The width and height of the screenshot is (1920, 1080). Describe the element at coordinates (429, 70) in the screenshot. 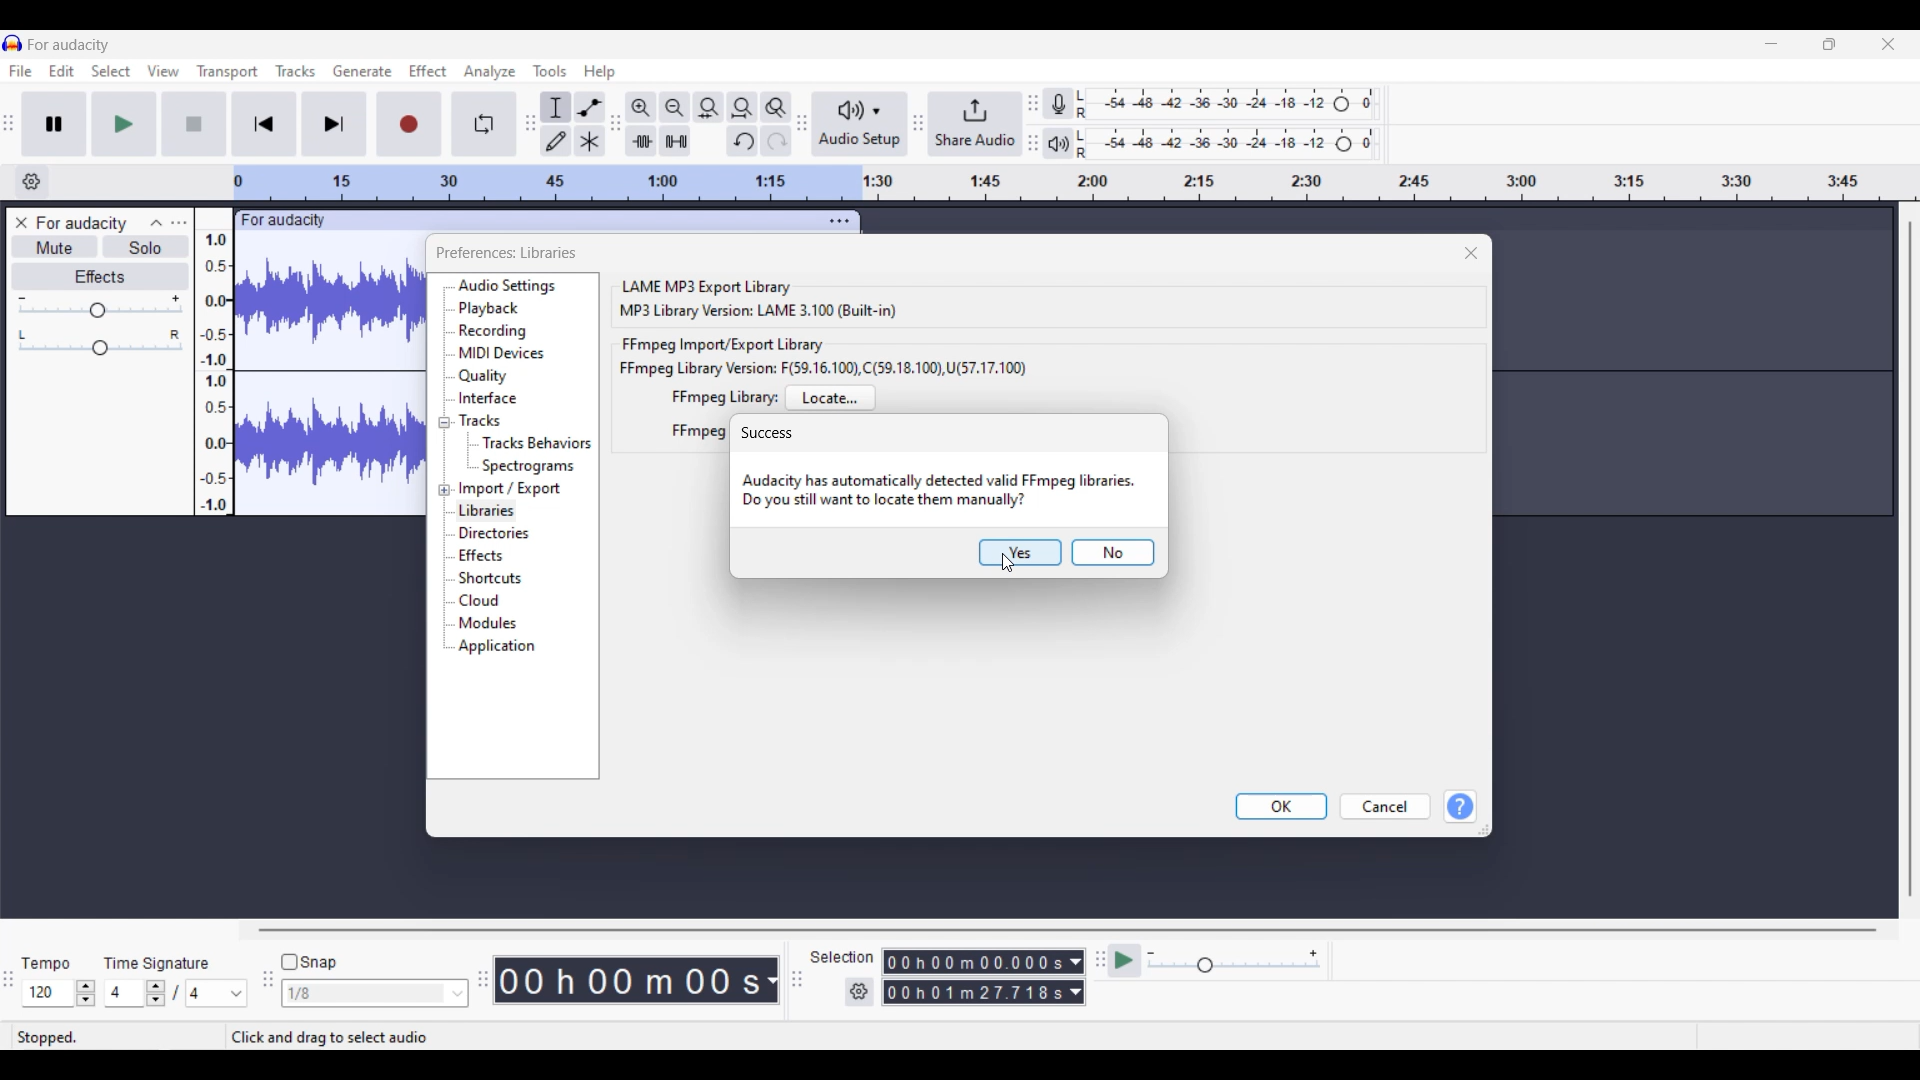

I see `Effect menu` at that location.